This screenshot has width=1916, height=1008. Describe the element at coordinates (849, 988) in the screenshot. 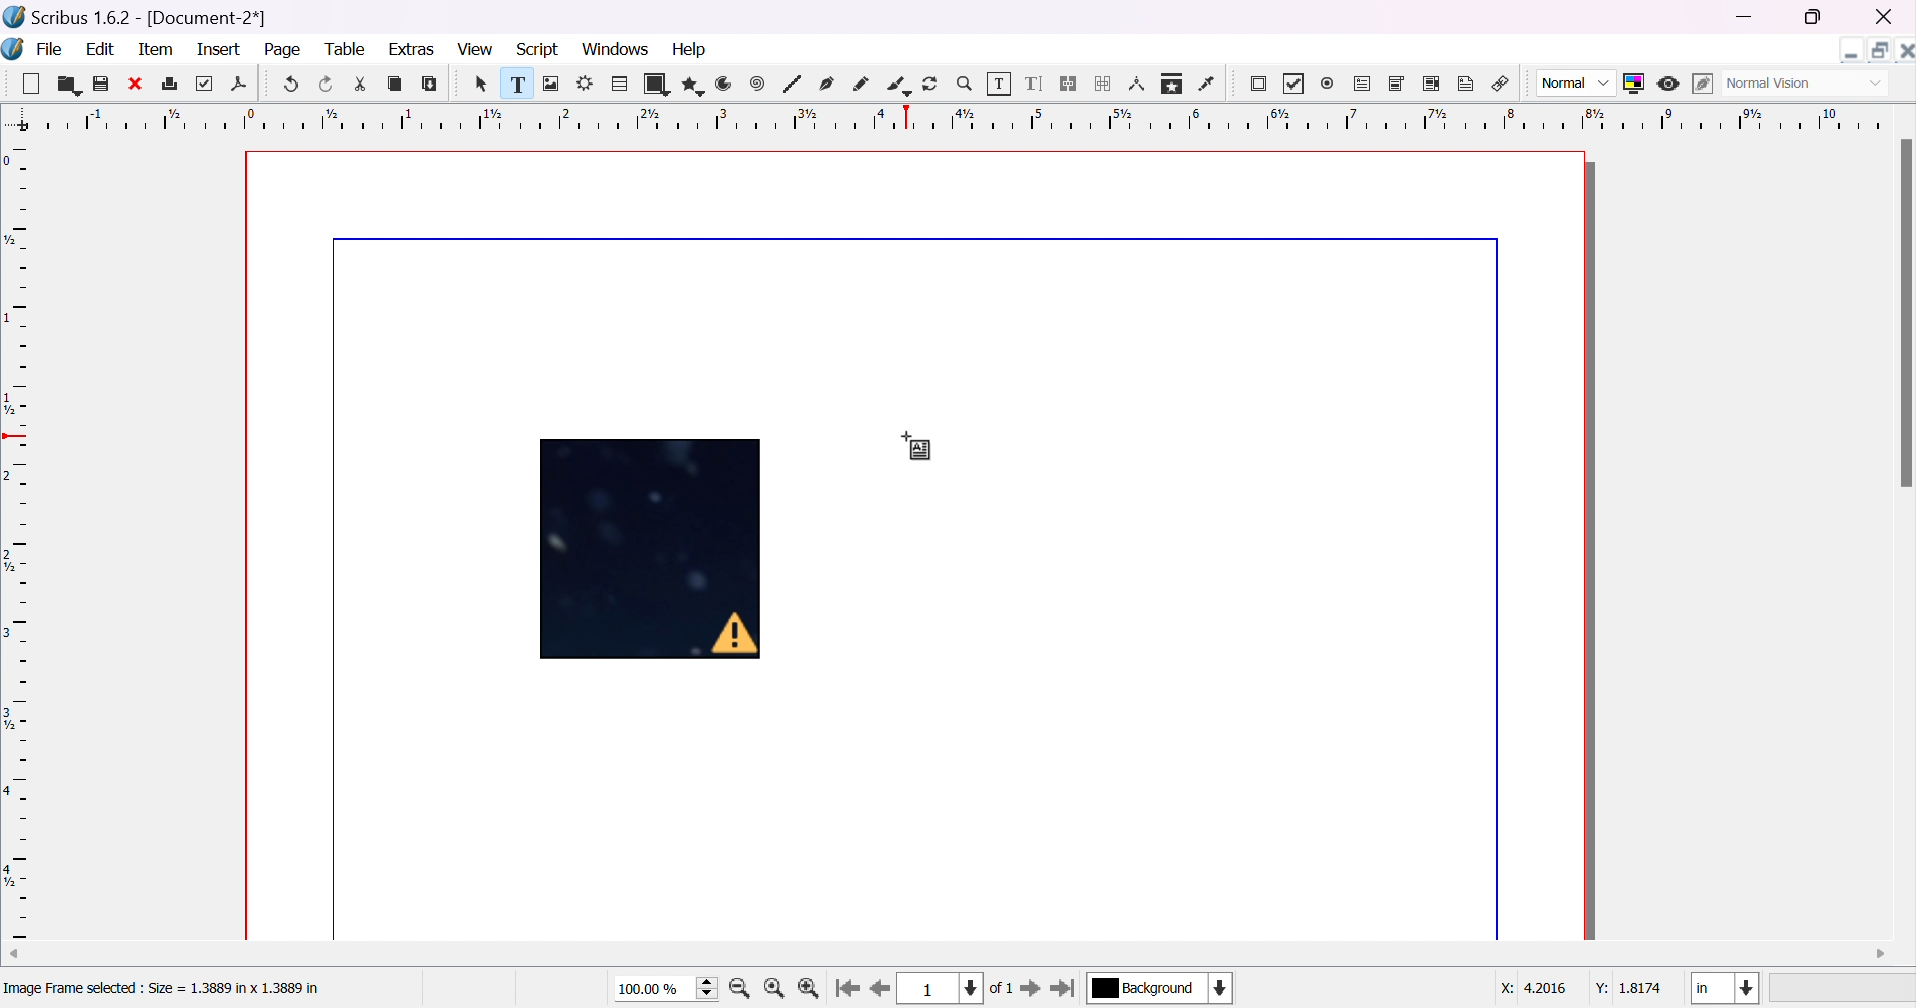

I see `go to first page` at that location.